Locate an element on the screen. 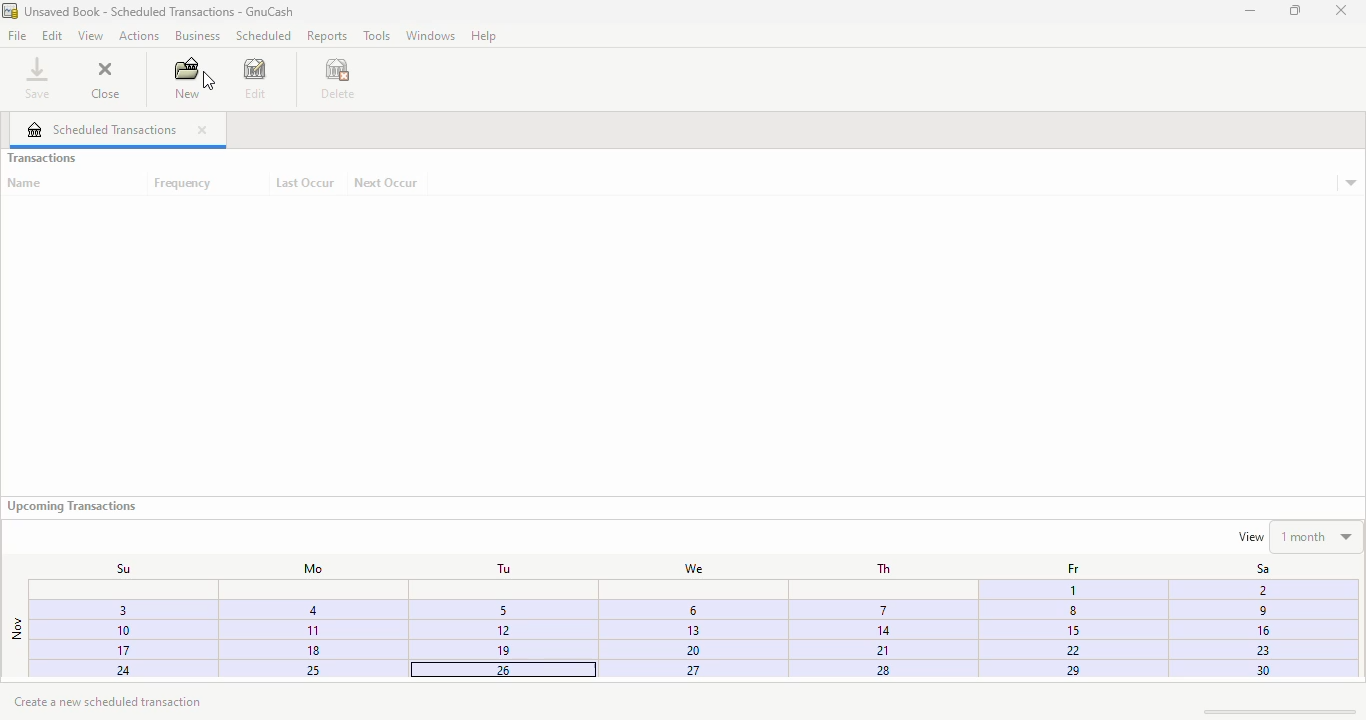 This screenshot has width=1366, height=720. scheduled is located at coordinates (263, 35).